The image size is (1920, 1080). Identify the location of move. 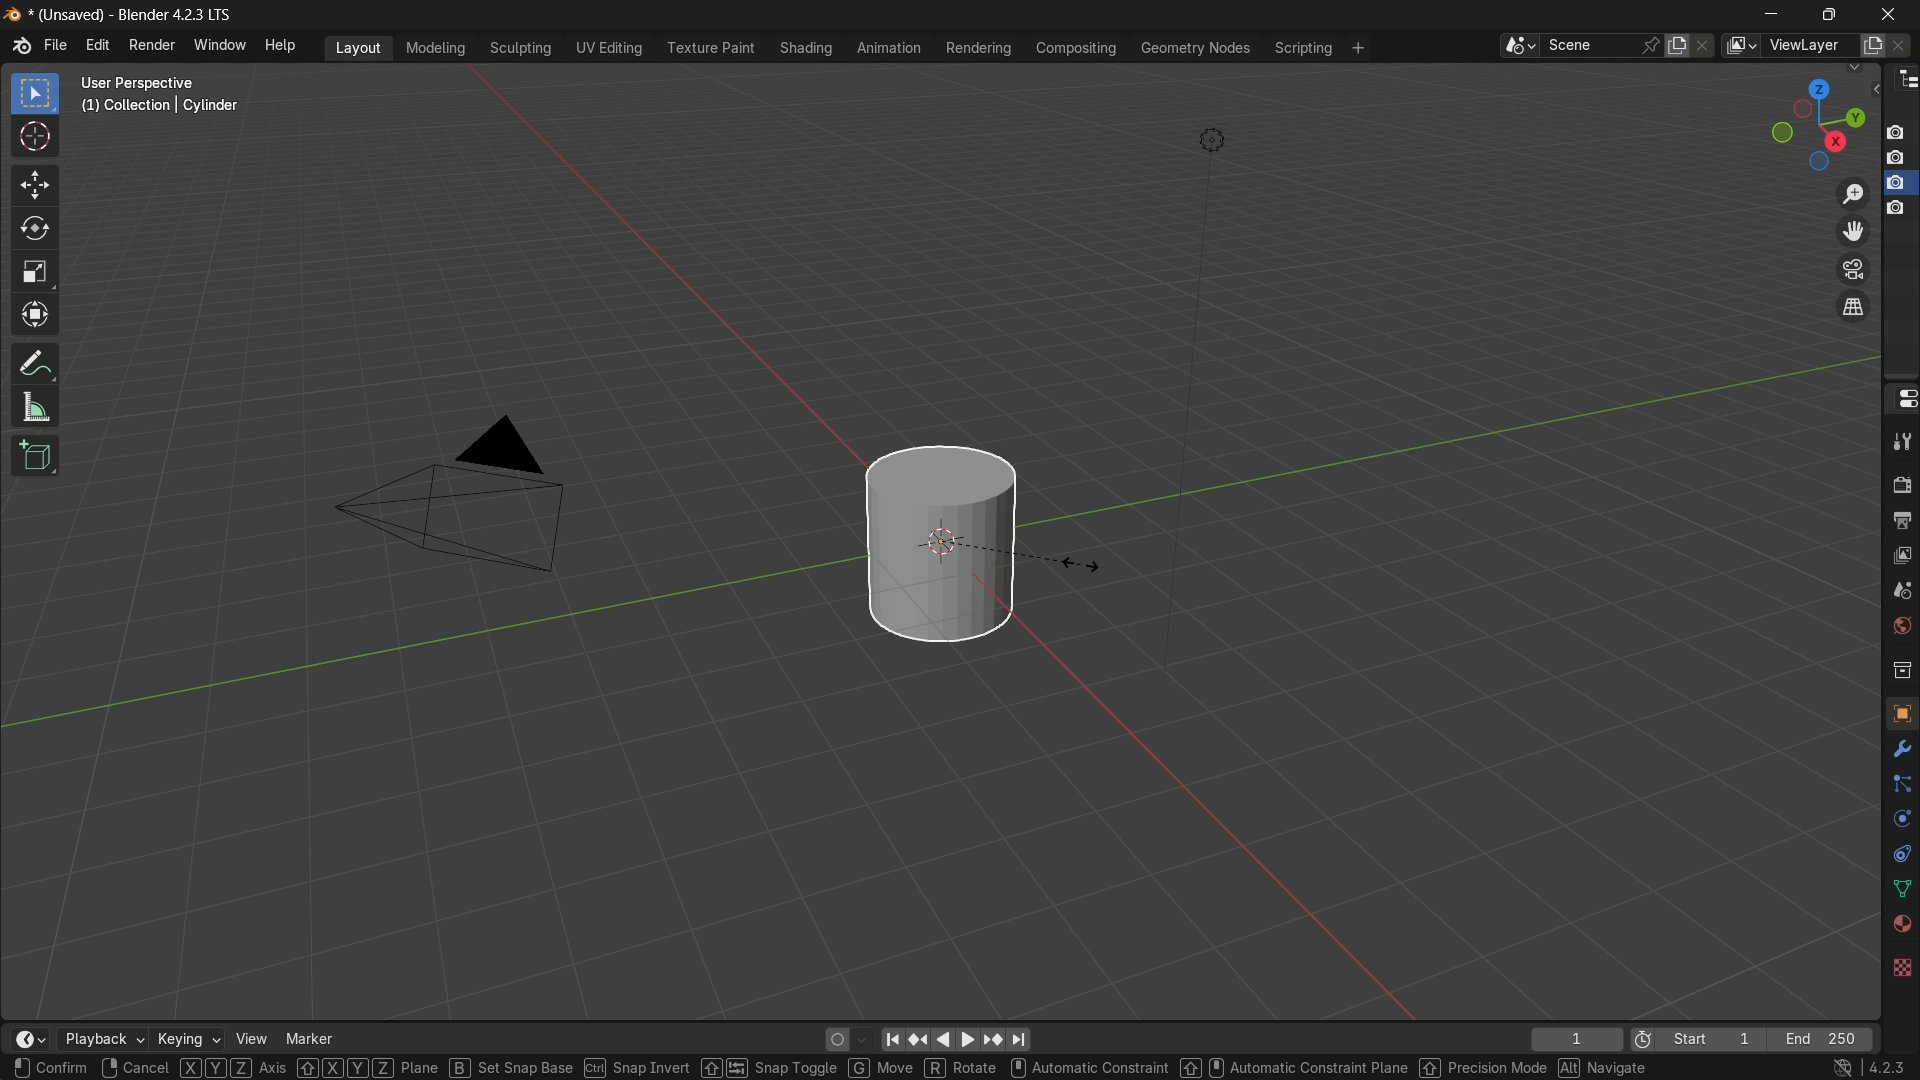
(37, 185).